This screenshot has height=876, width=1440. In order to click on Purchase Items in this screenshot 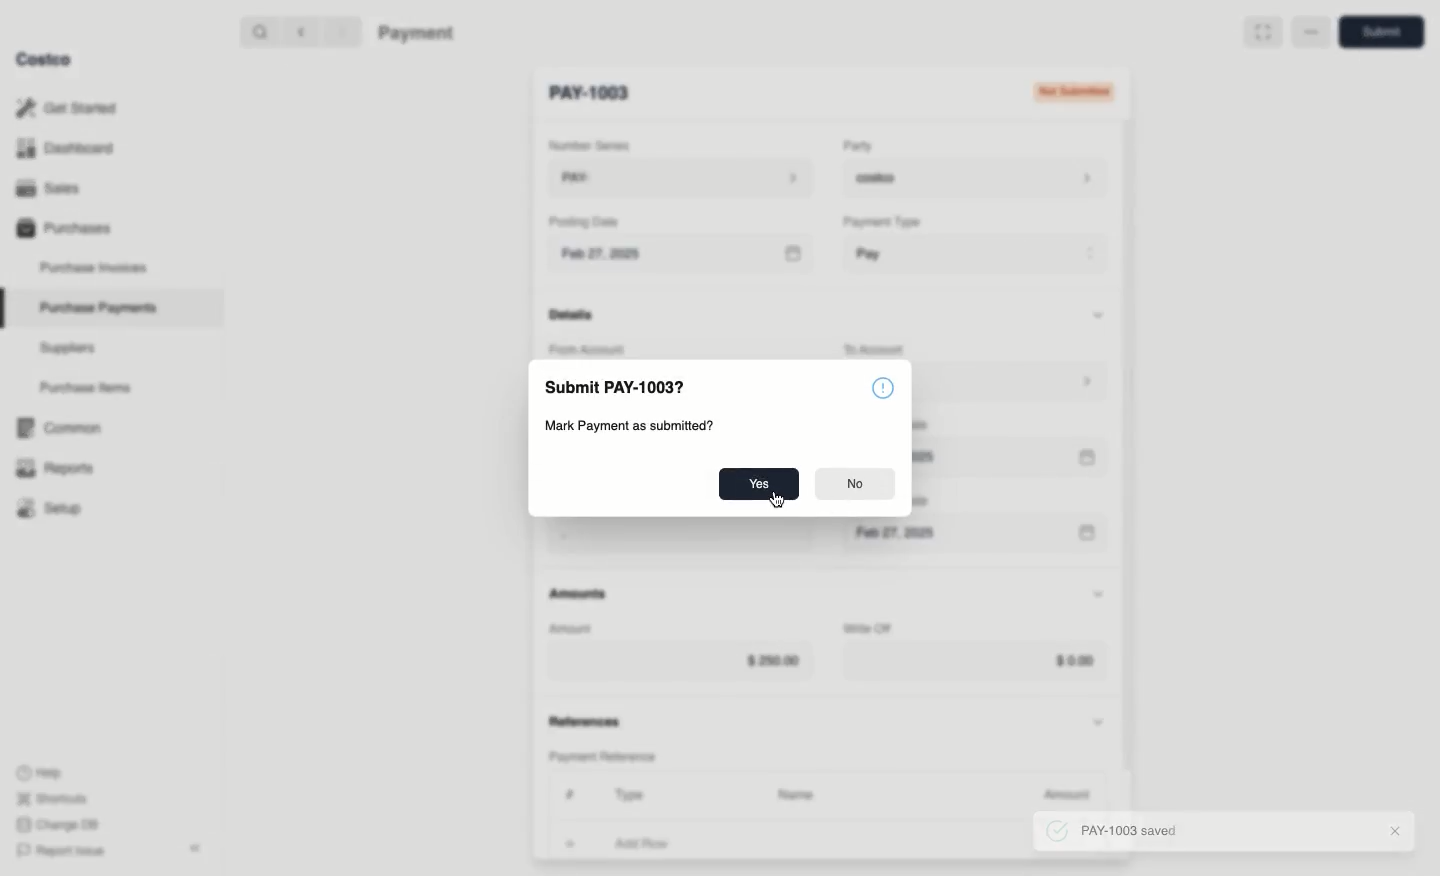, I will do `click(88, 388)`.